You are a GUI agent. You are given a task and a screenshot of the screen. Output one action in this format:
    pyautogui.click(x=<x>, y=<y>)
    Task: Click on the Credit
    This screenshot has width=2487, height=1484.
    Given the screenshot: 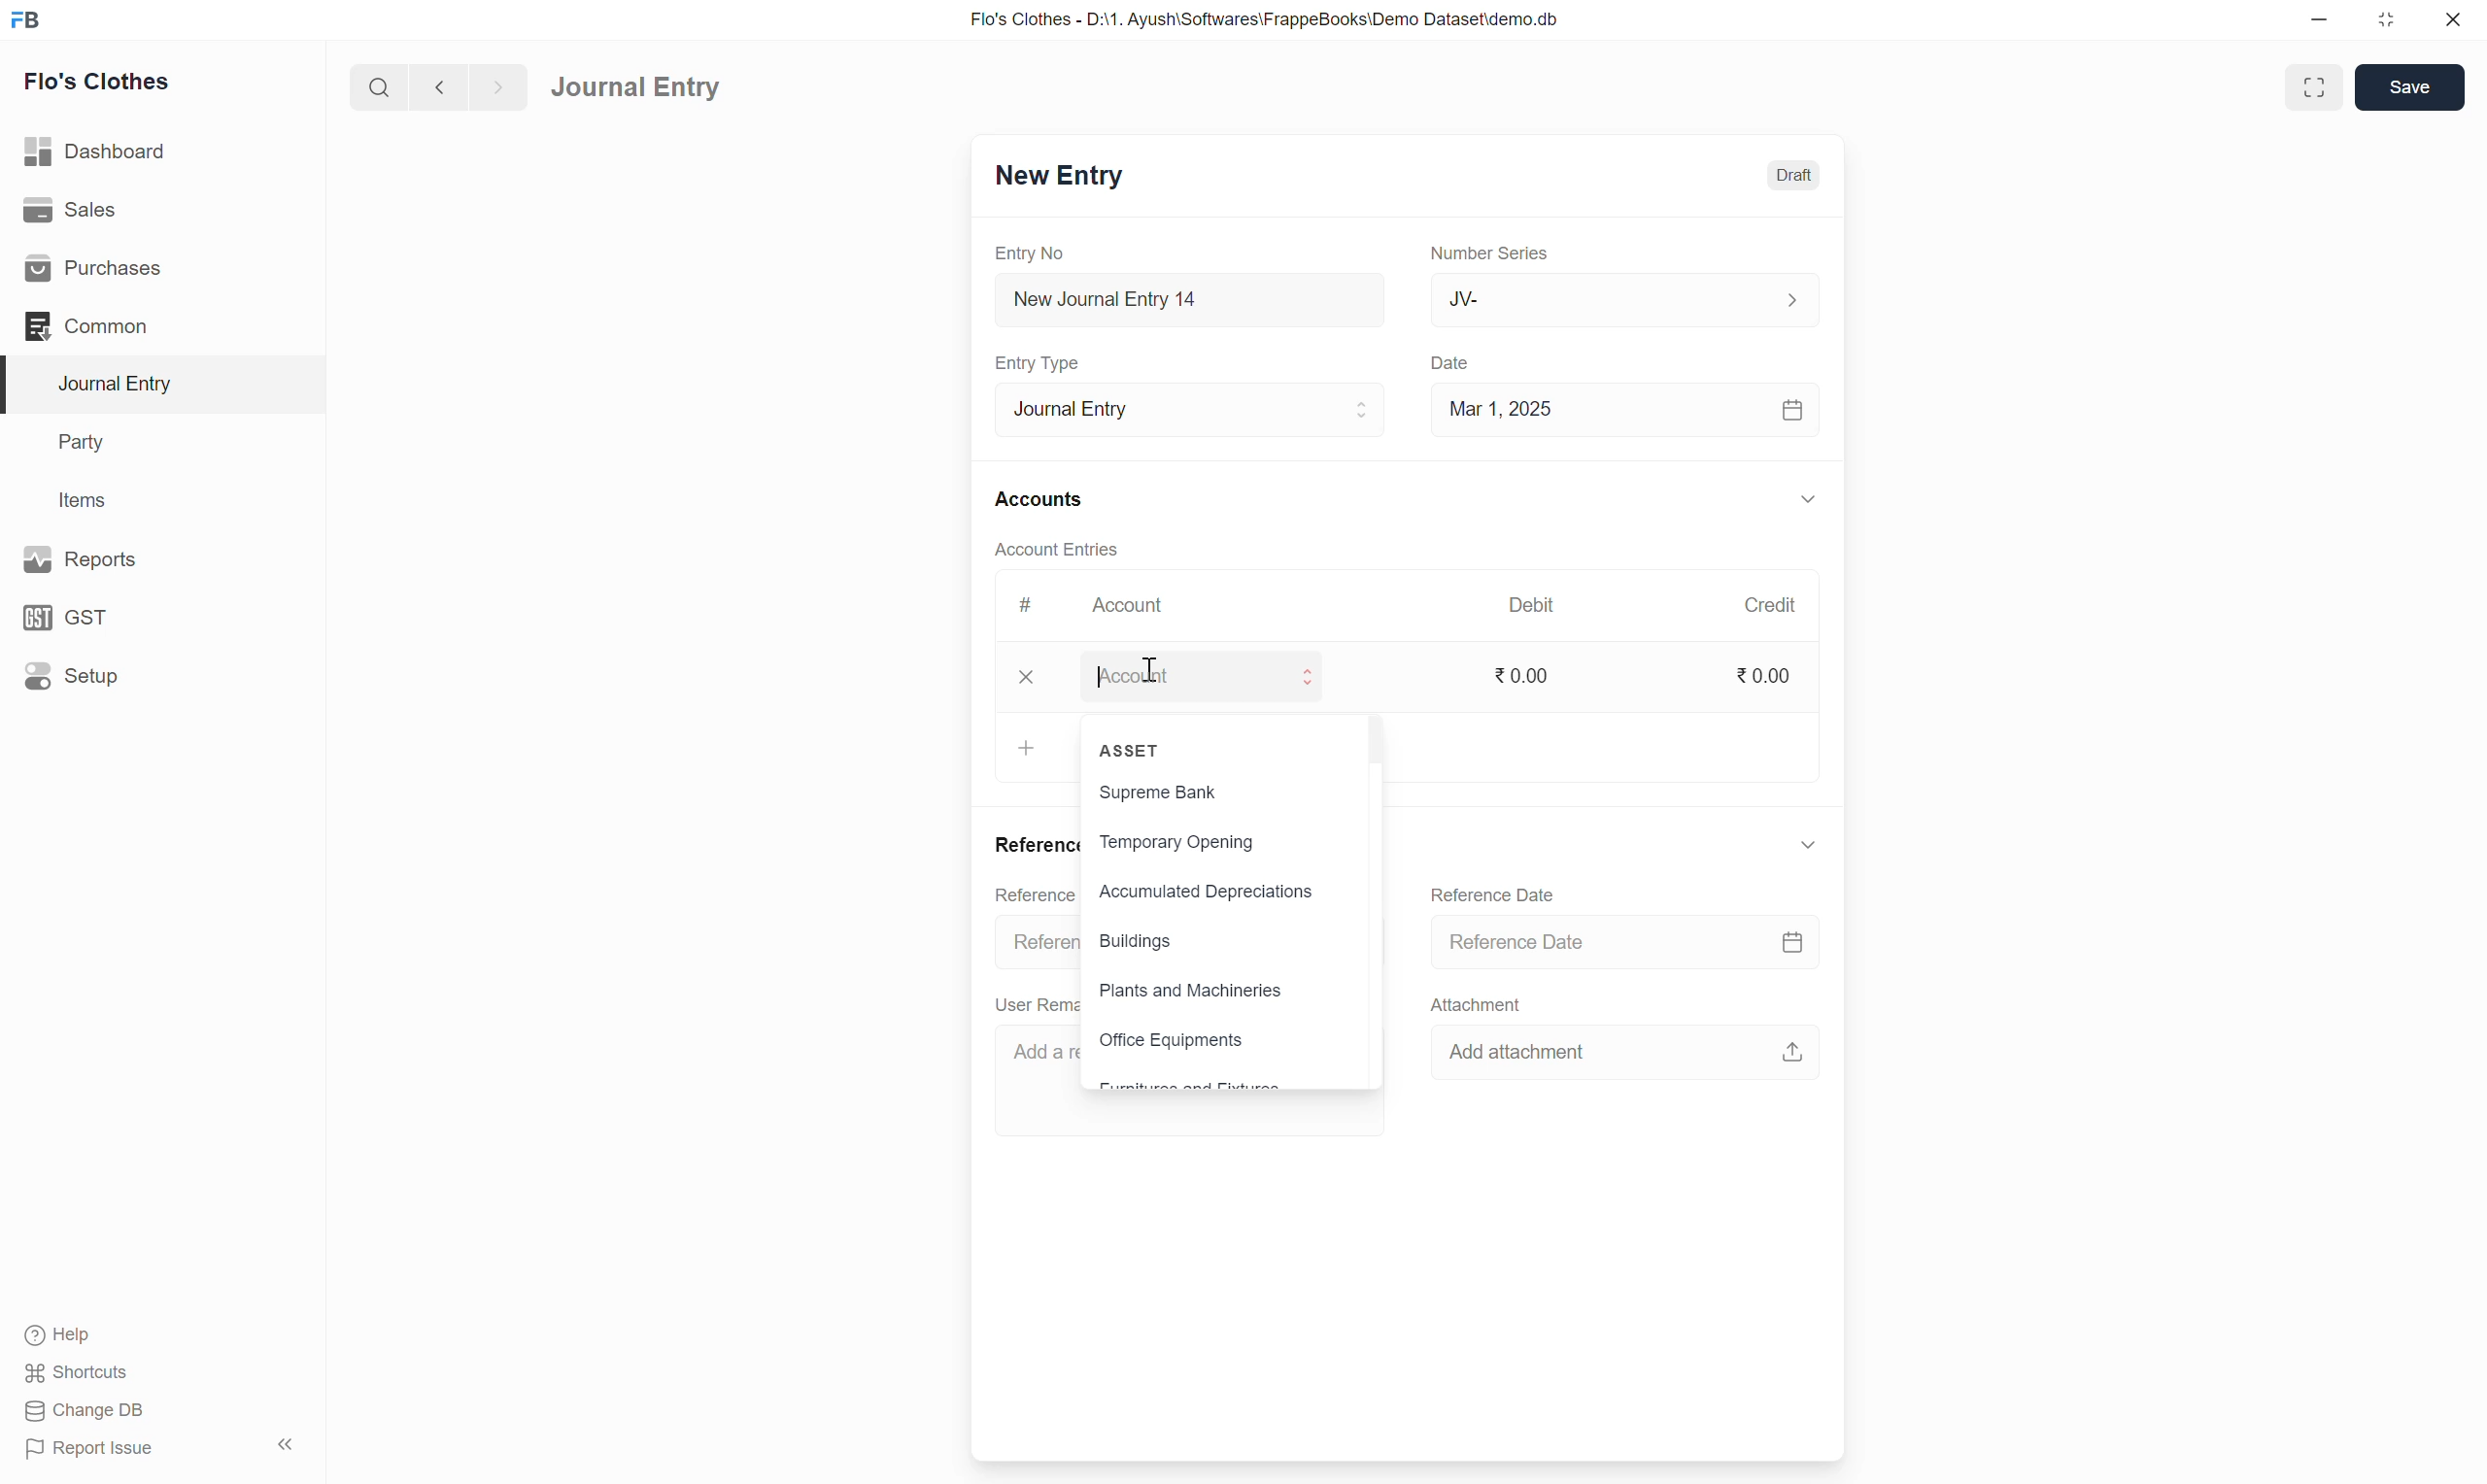 What is the action you would take?
    pyautogui.click(x=1769, y=604)
    